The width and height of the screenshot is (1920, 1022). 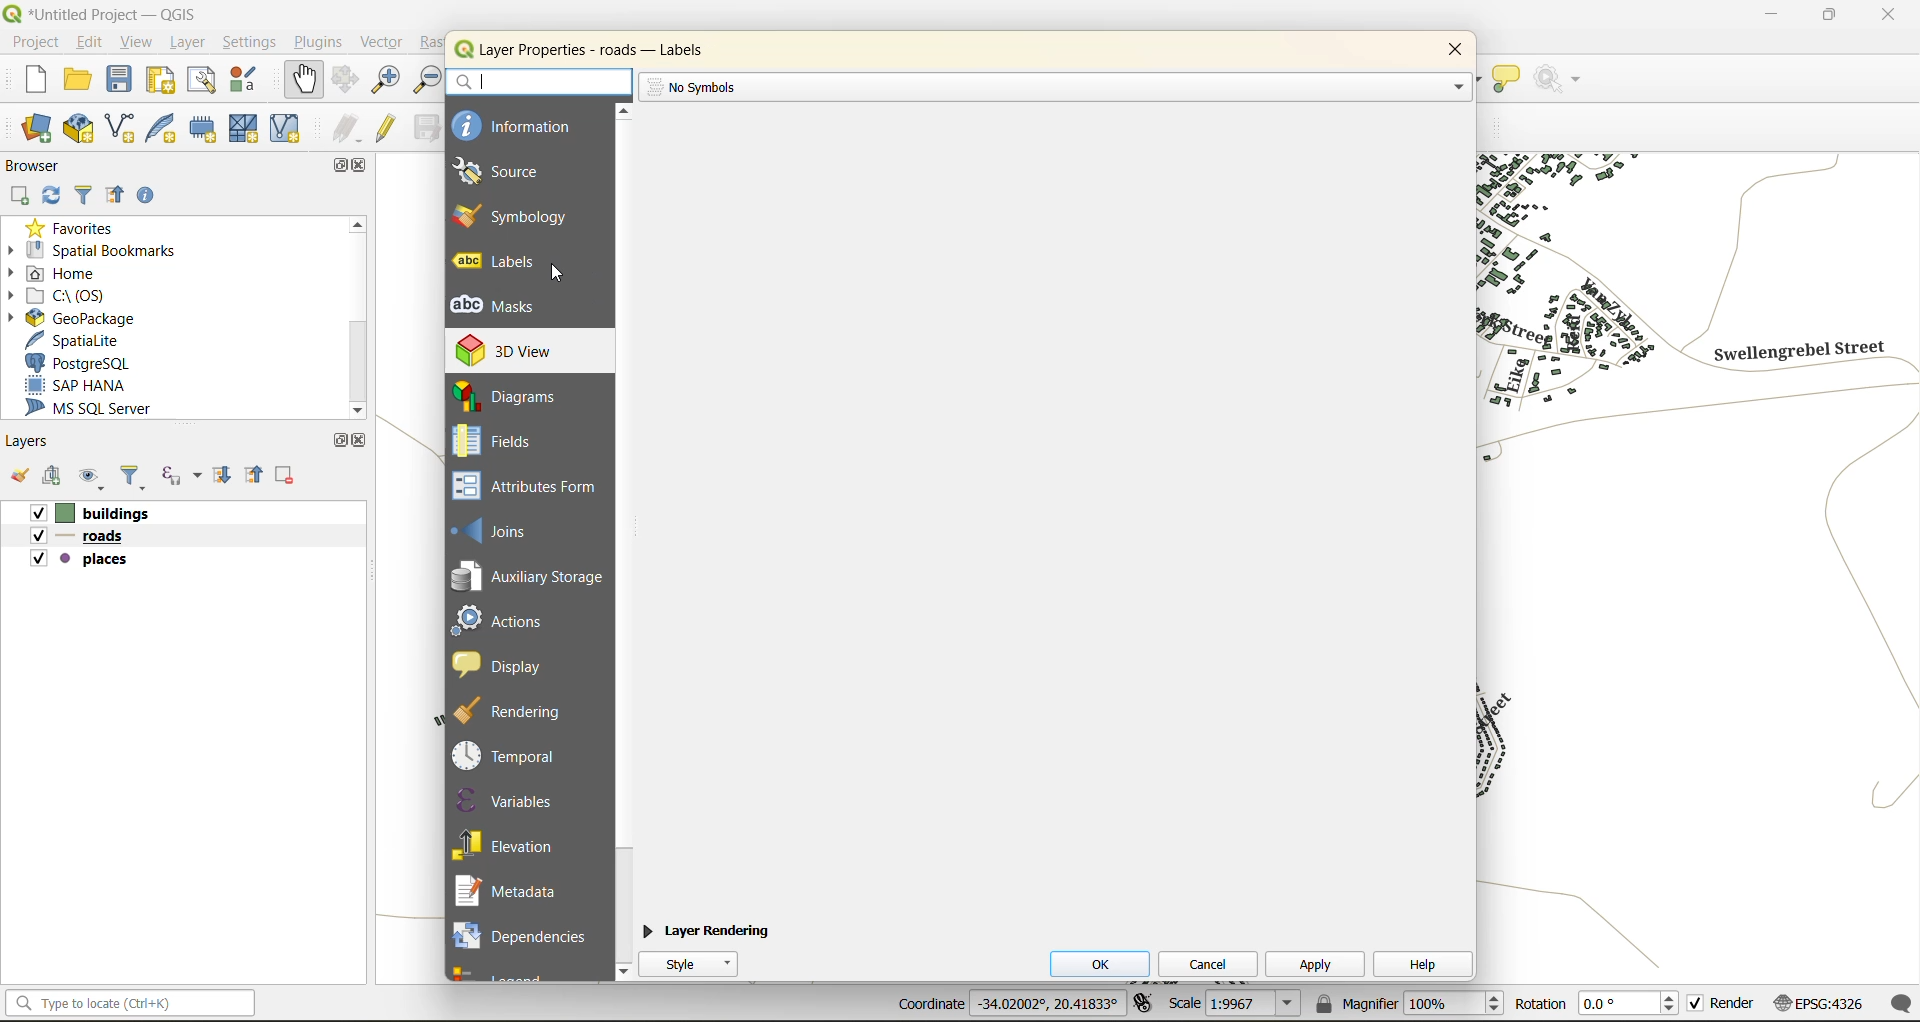 What do you see at coordinates (494, 441) in the screenshot?
I see `fields` at bounding box center [494, 441].